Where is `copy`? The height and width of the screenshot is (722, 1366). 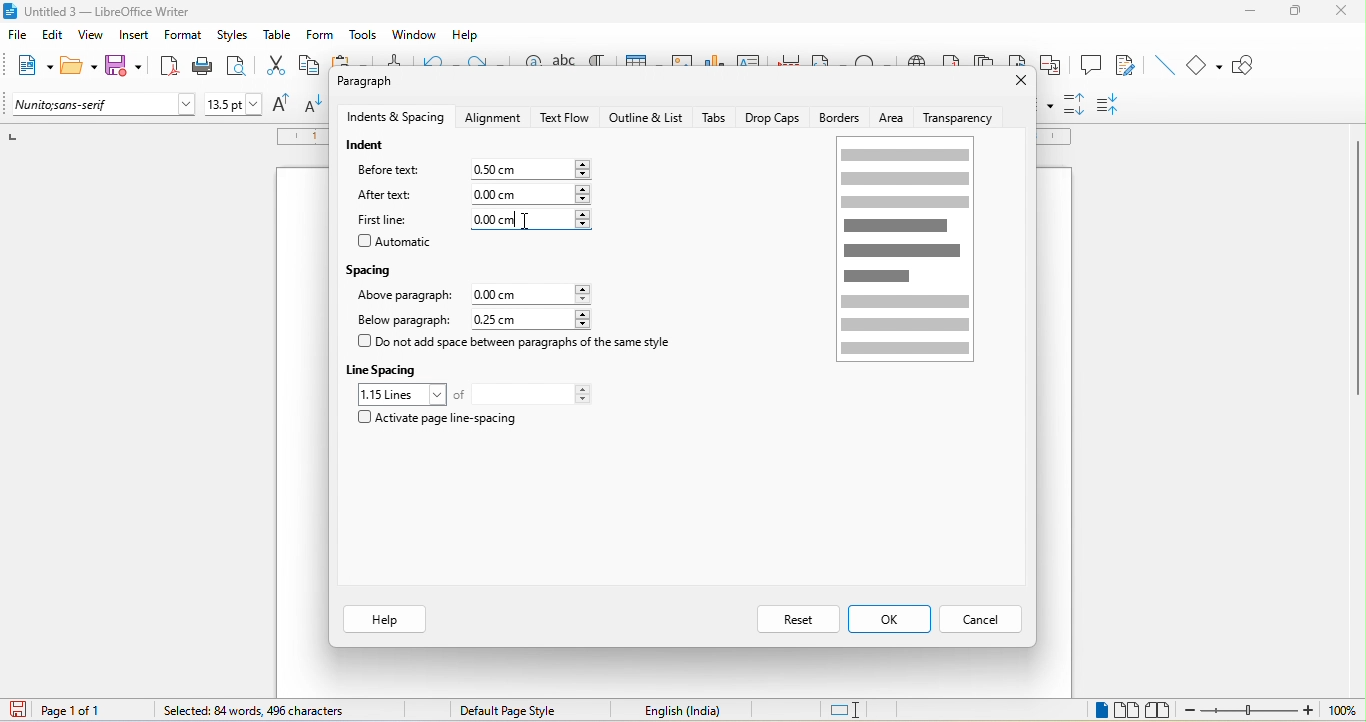
copy is located at coordinates (310, 67).